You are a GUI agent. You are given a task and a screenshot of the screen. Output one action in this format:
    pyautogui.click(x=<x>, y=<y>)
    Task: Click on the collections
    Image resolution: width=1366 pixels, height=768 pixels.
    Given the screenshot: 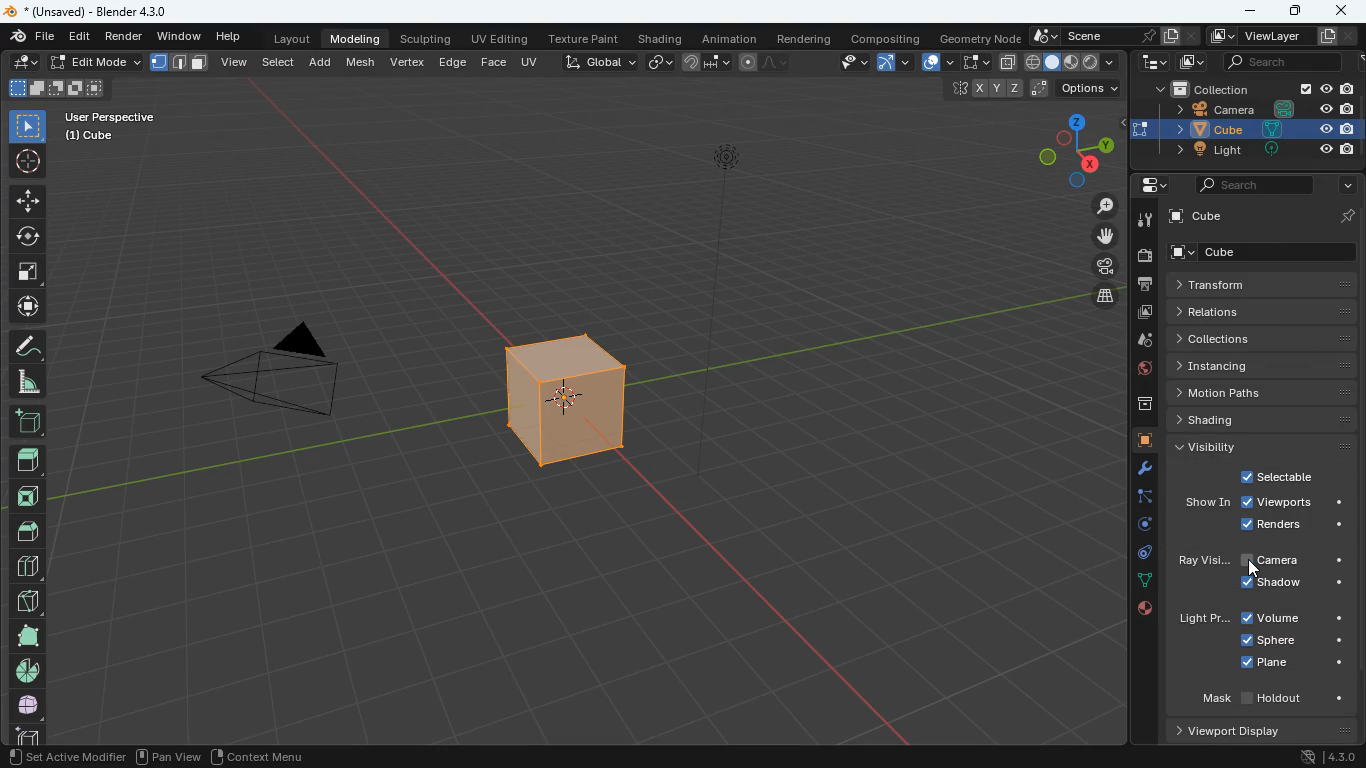 What is the action you would take?
    pyautogui.click(x=1258, y=339)
    